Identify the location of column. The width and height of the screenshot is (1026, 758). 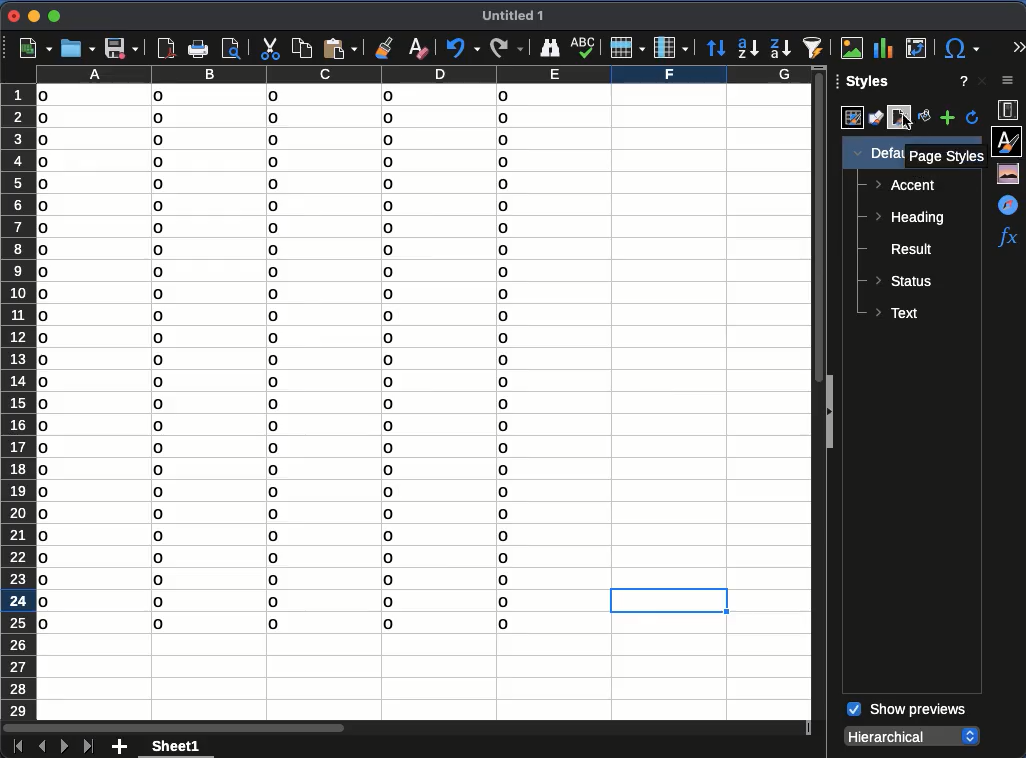
(670, 47).